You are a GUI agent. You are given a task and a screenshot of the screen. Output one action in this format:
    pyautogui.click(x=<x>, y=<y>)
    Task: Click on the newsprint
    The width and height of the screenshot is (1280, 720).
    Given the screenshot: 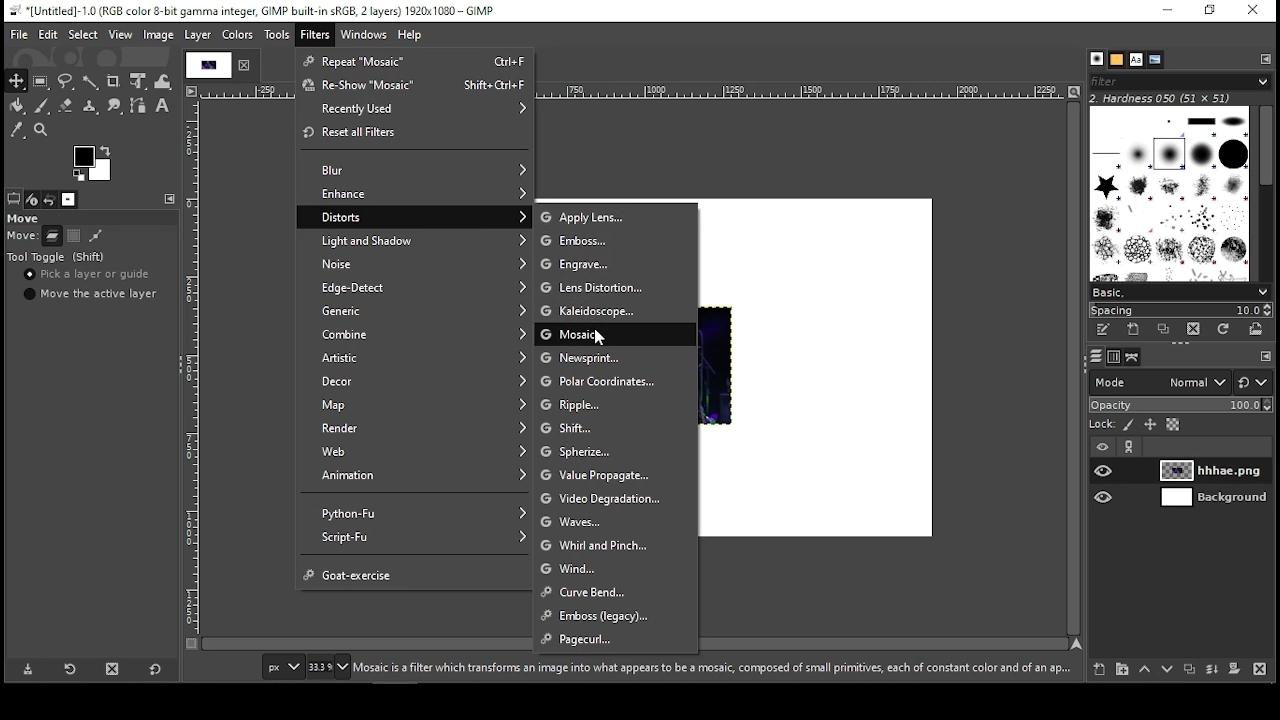 What is the action you would take?
    pyautogui.click(x=618, y=358)
    